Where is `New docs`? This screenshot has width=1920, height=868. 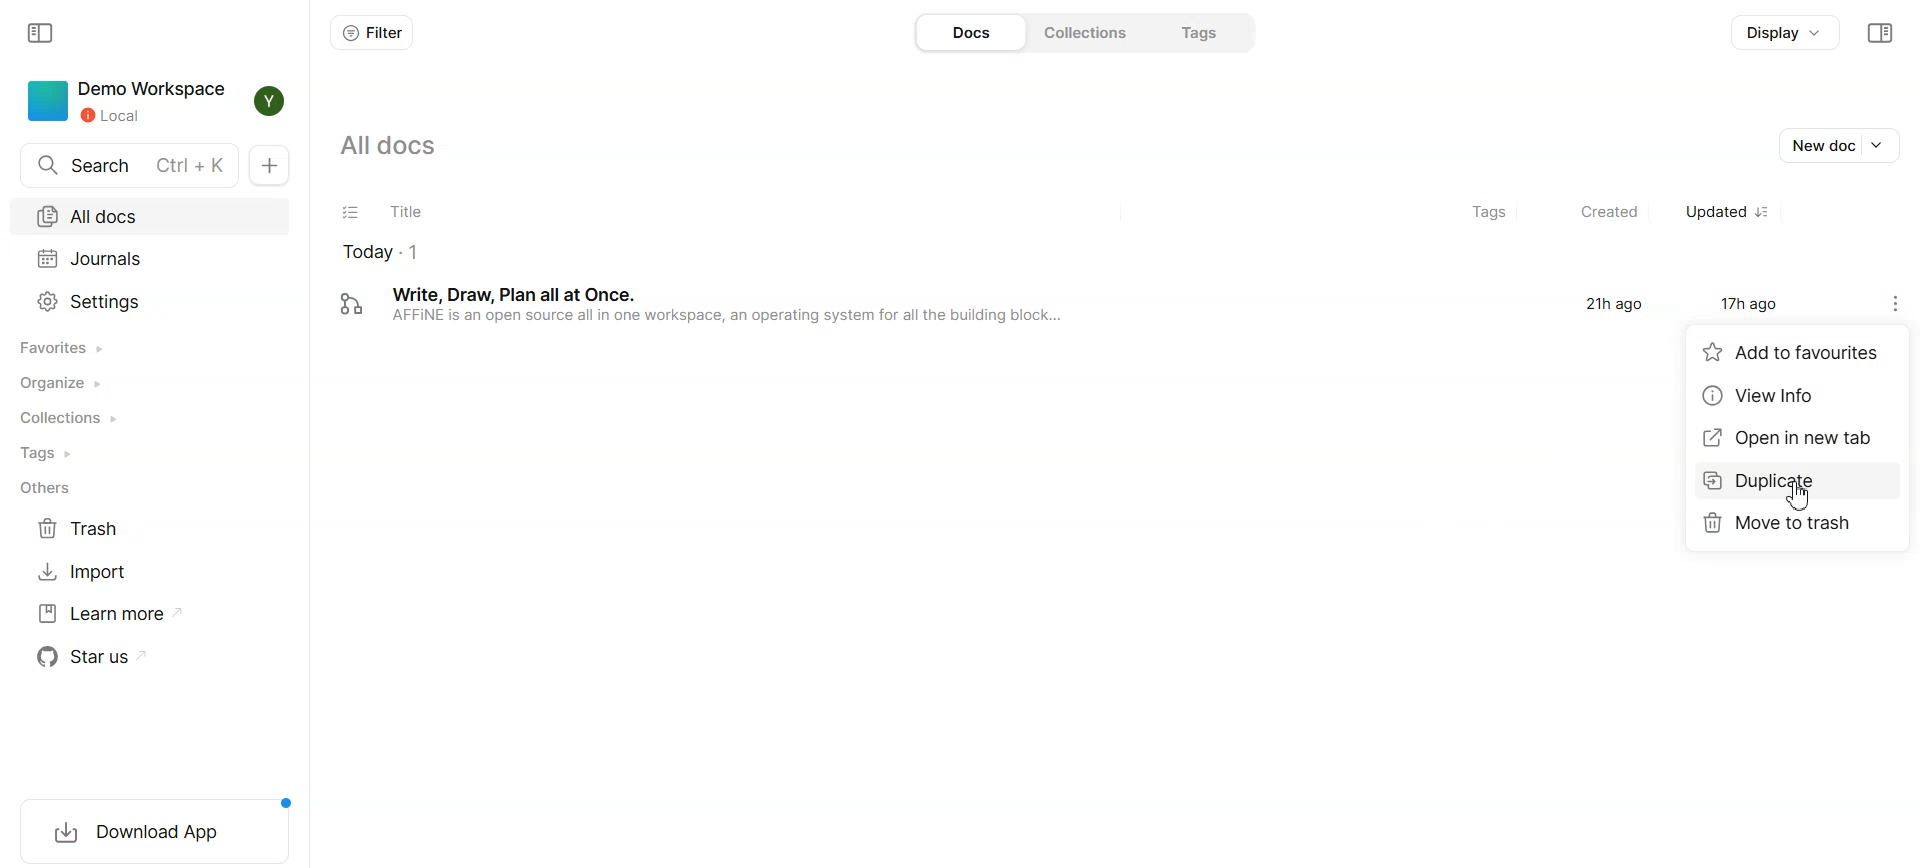 New docs is located at coordinates (270, 165).